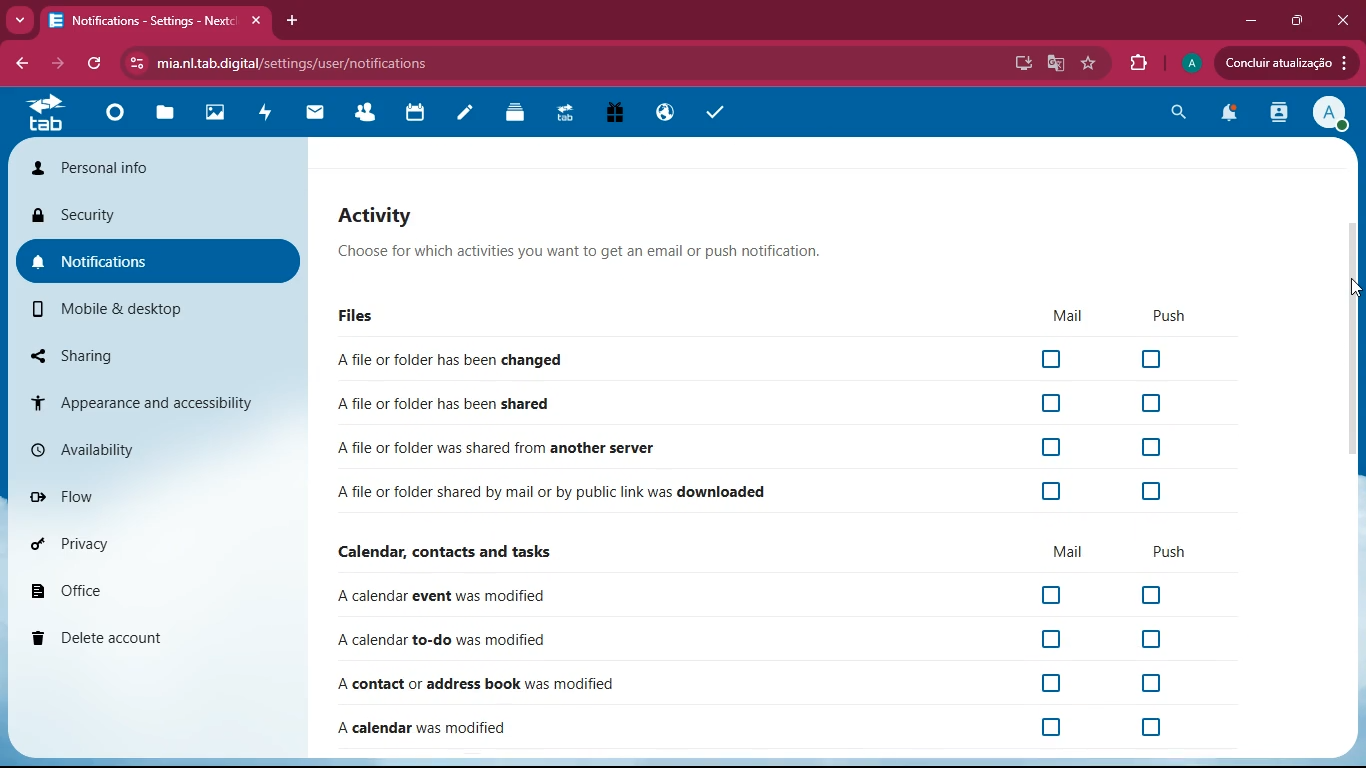 This screenshot has width=1366, height=768. I want to click on A file or folder has been changed, so click(449, 361).